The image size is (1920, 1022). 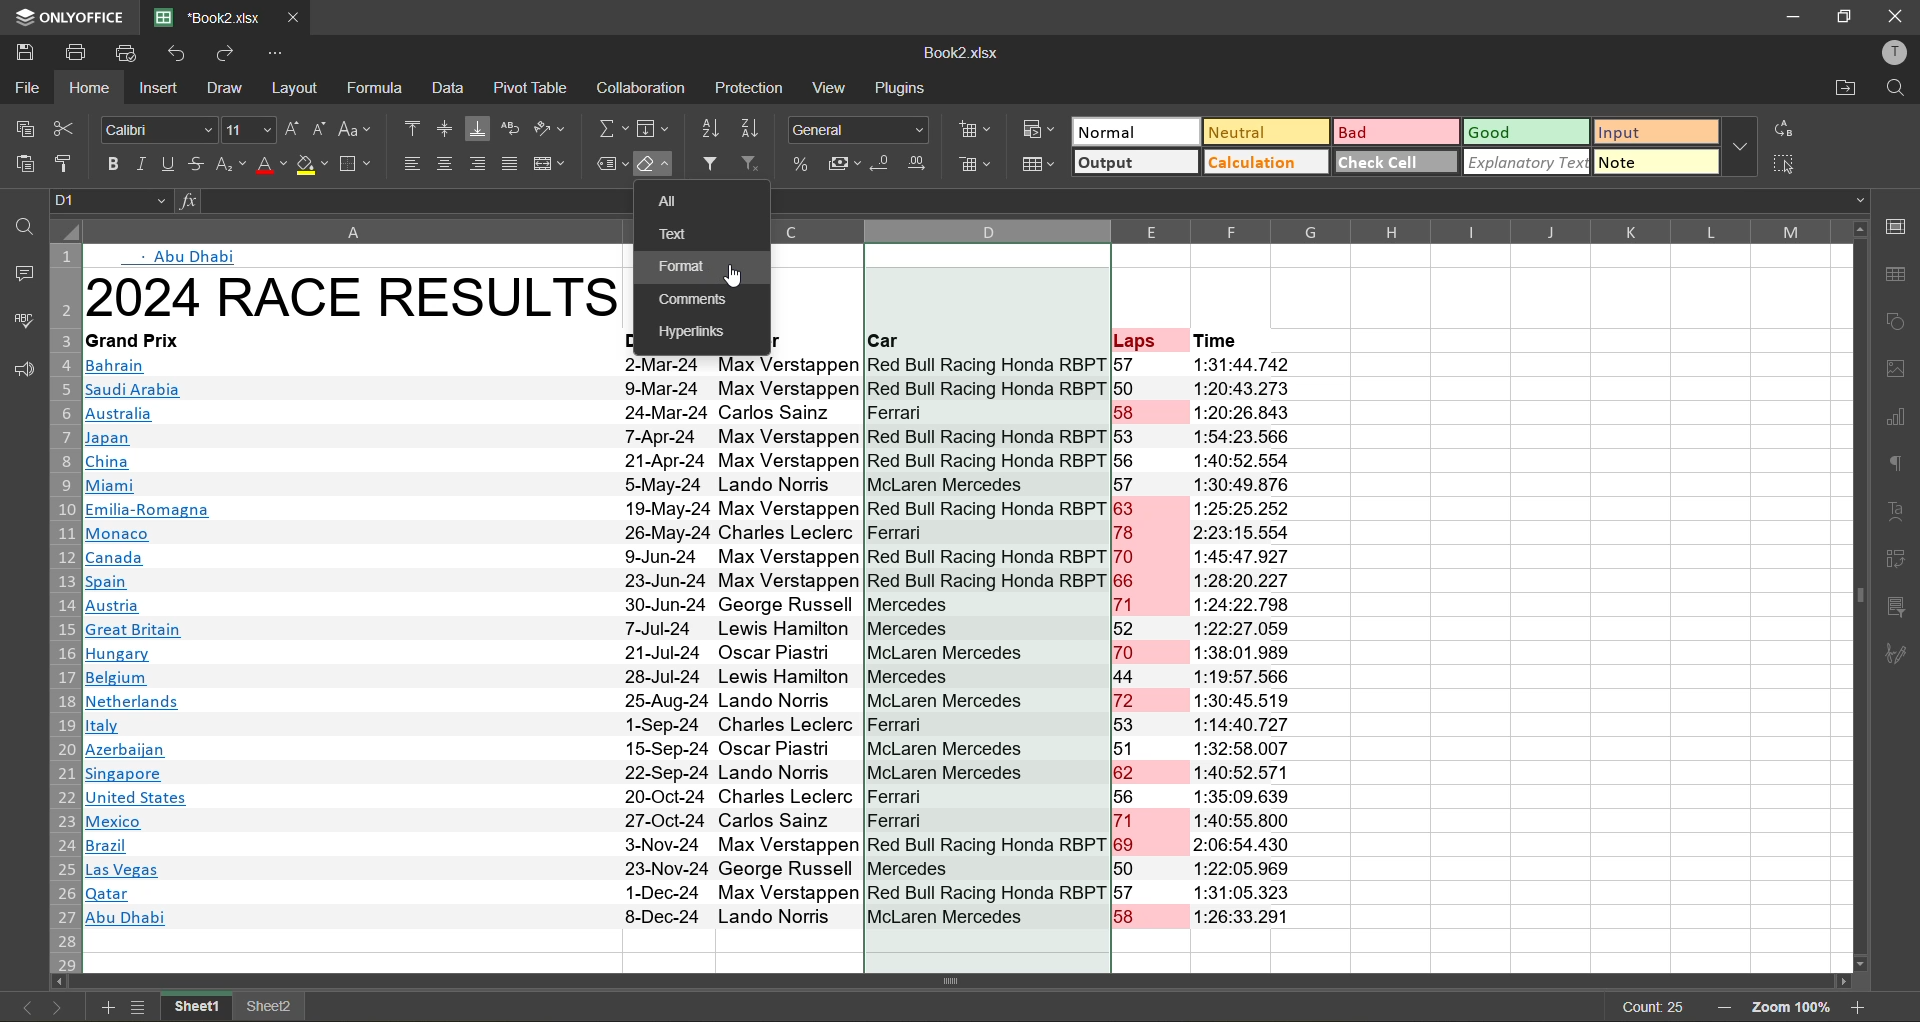 I want to click on charts, so click(x=1902, y=419).